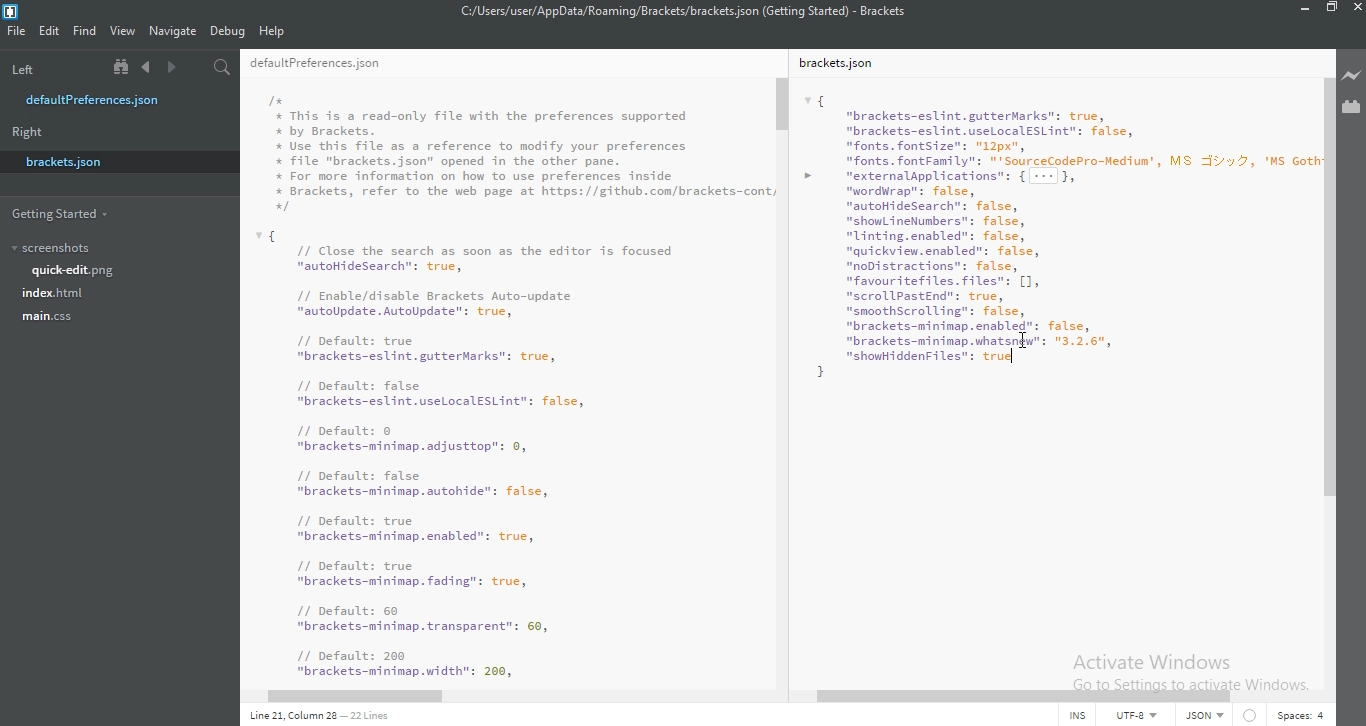  Describe the element at coordinates (1132, 714) in the screenshot. I see `UTF-8` at that location.